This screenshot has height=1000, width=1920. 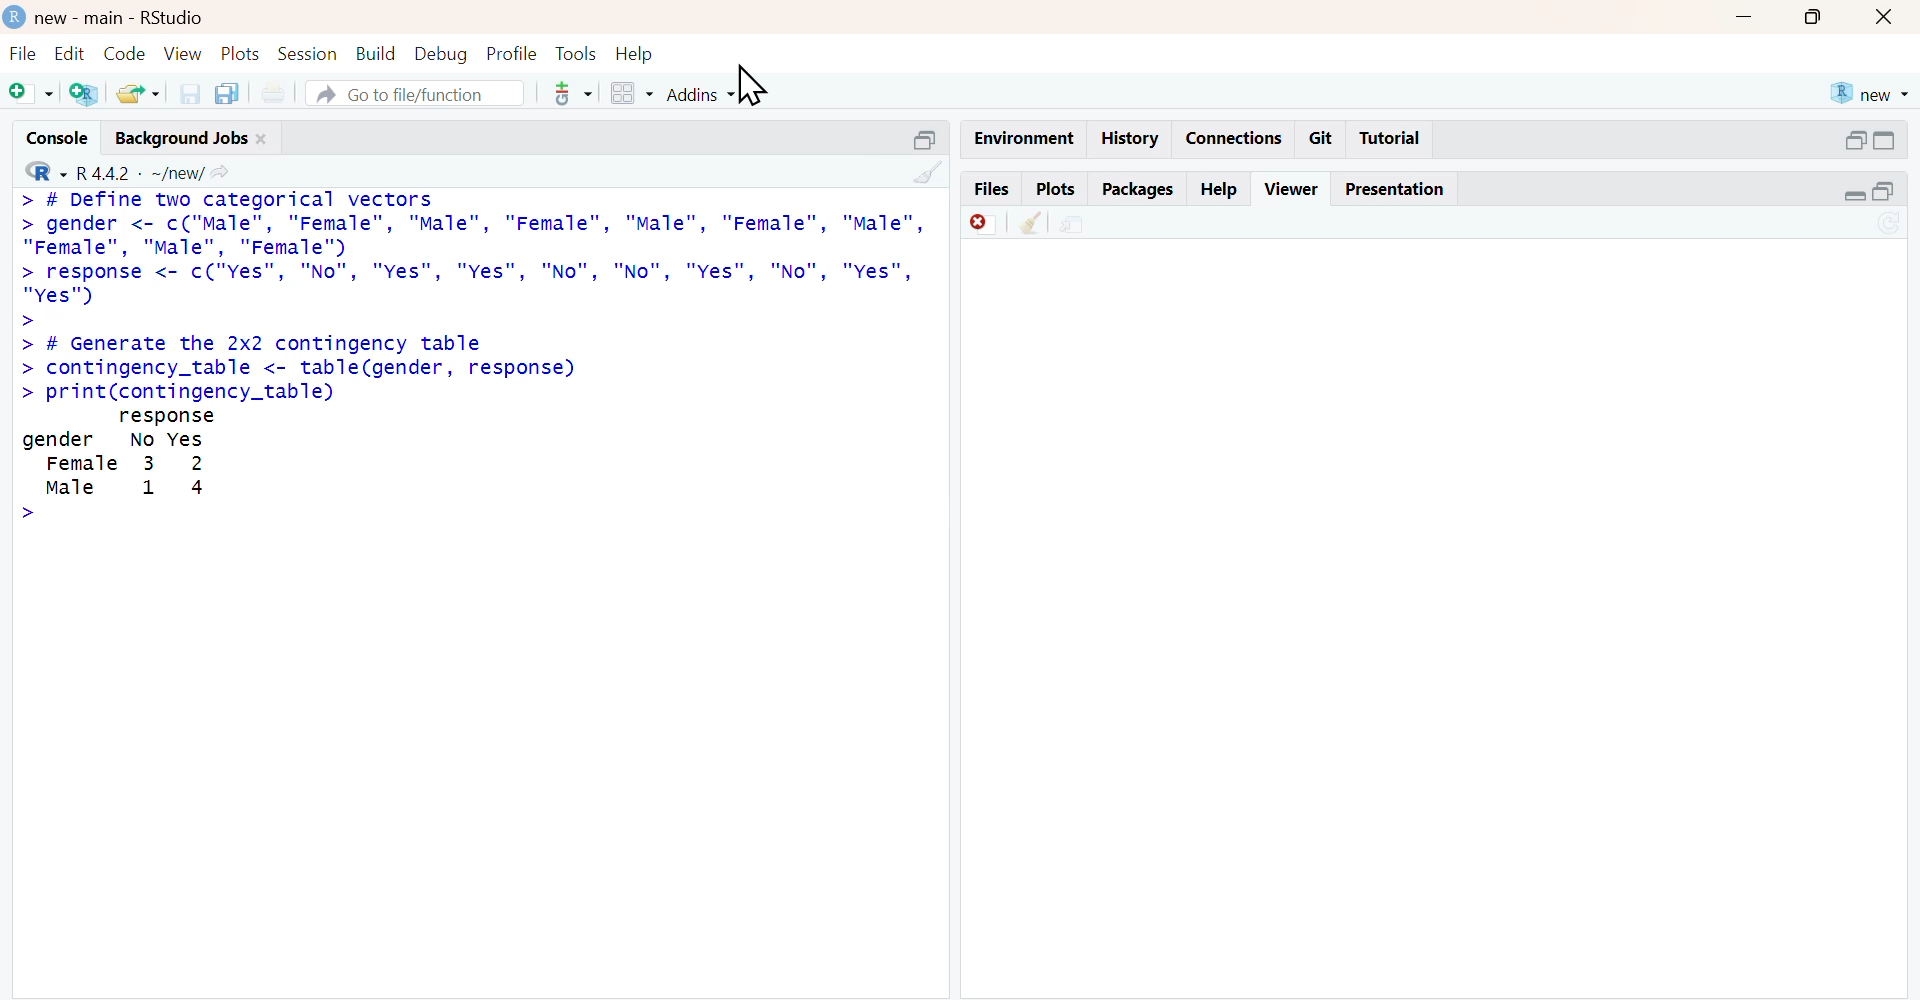 What do you see at coordinates (1323, 139) in the screenshot?
I see `git` at bounding box center [1323, 139].